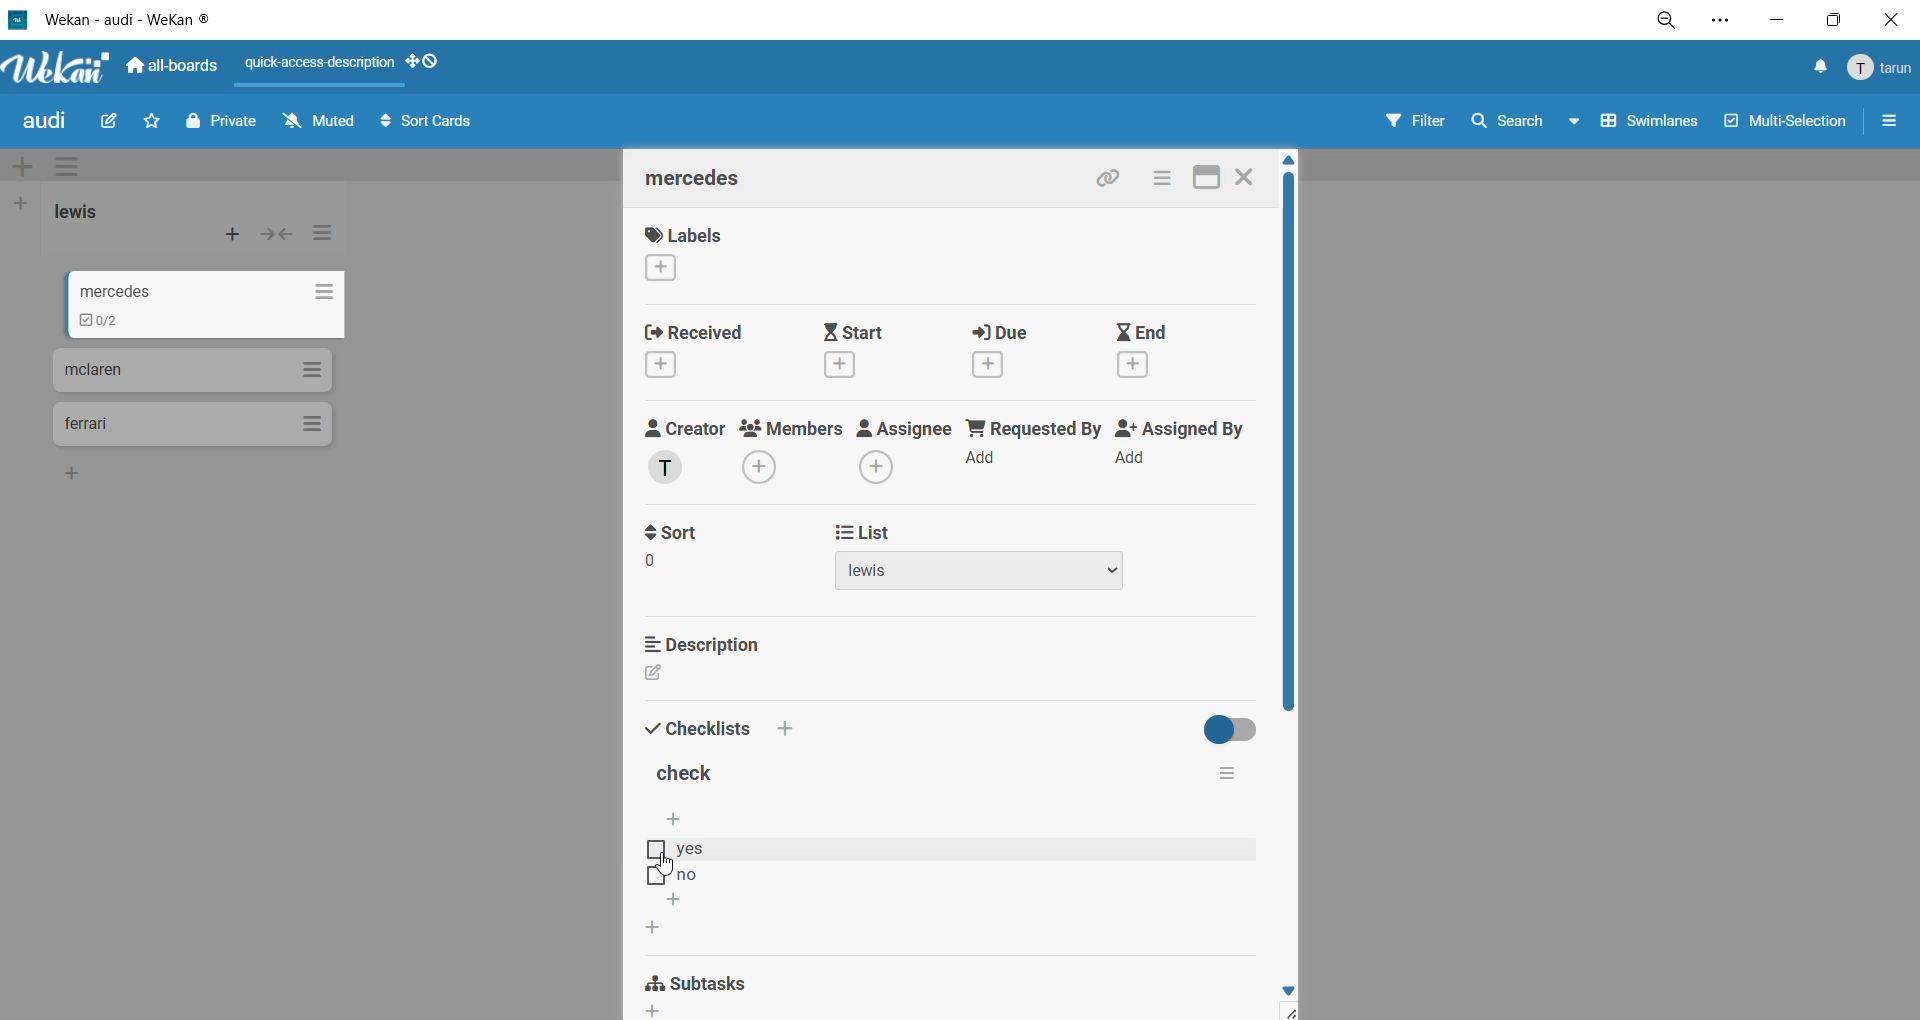 This screenshot has height=1020, width=1920. What do you see at coordinates (213, 305) in the screenshot?
I see `cards` at bounding box center [213, 305].